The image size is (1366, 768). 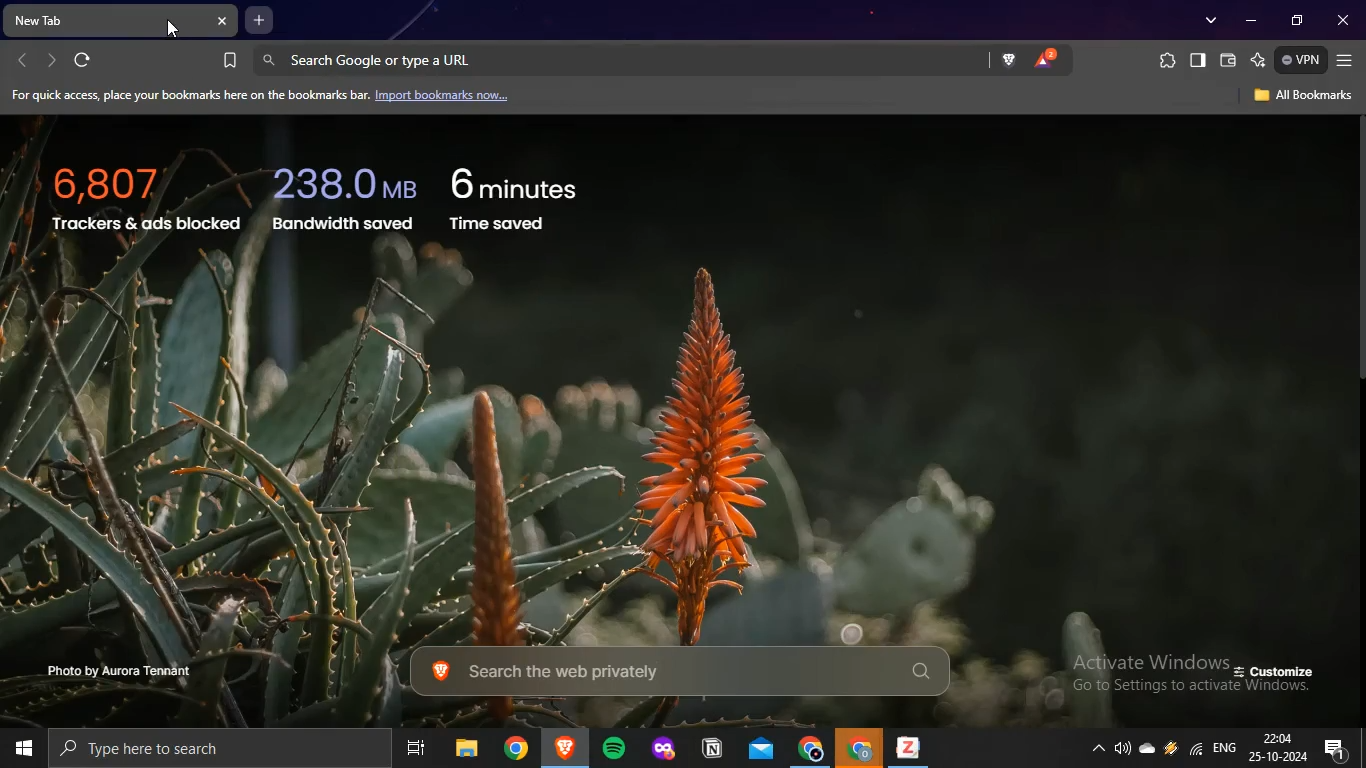 I want to click on onedrive, so click(x=1146, y=745).